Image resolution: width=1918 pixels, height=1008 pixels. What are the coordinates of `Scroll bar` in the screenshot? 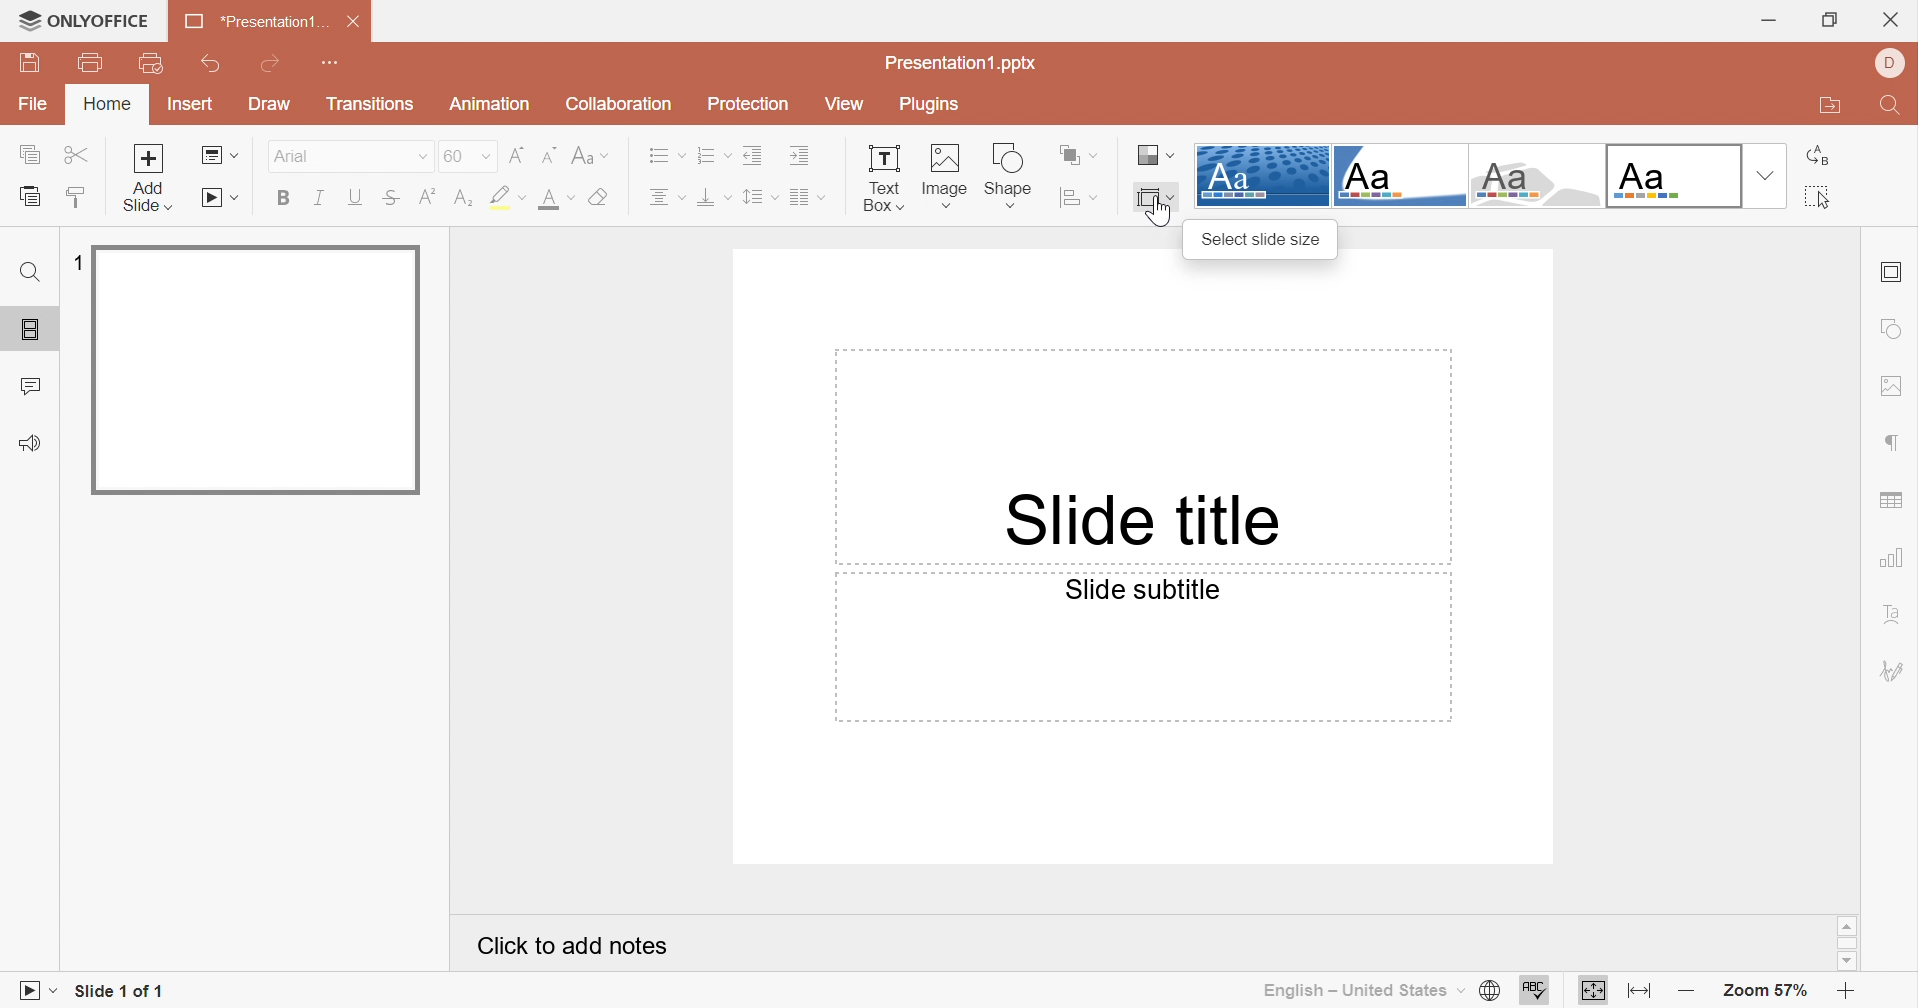 It's located at (1847, 941).